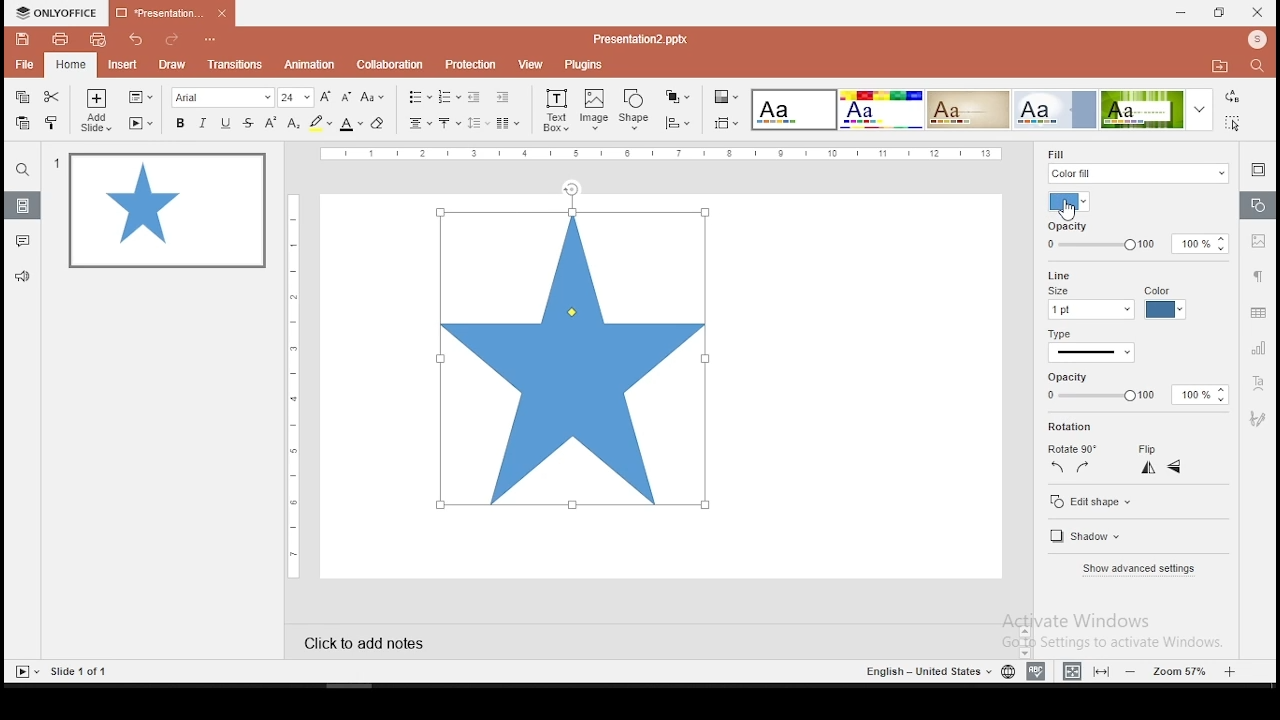 This screenshot has width=1280, height=720. Describe the element at coordinates (1134, 671) in the screenshot. I see `zoom out` at that location.